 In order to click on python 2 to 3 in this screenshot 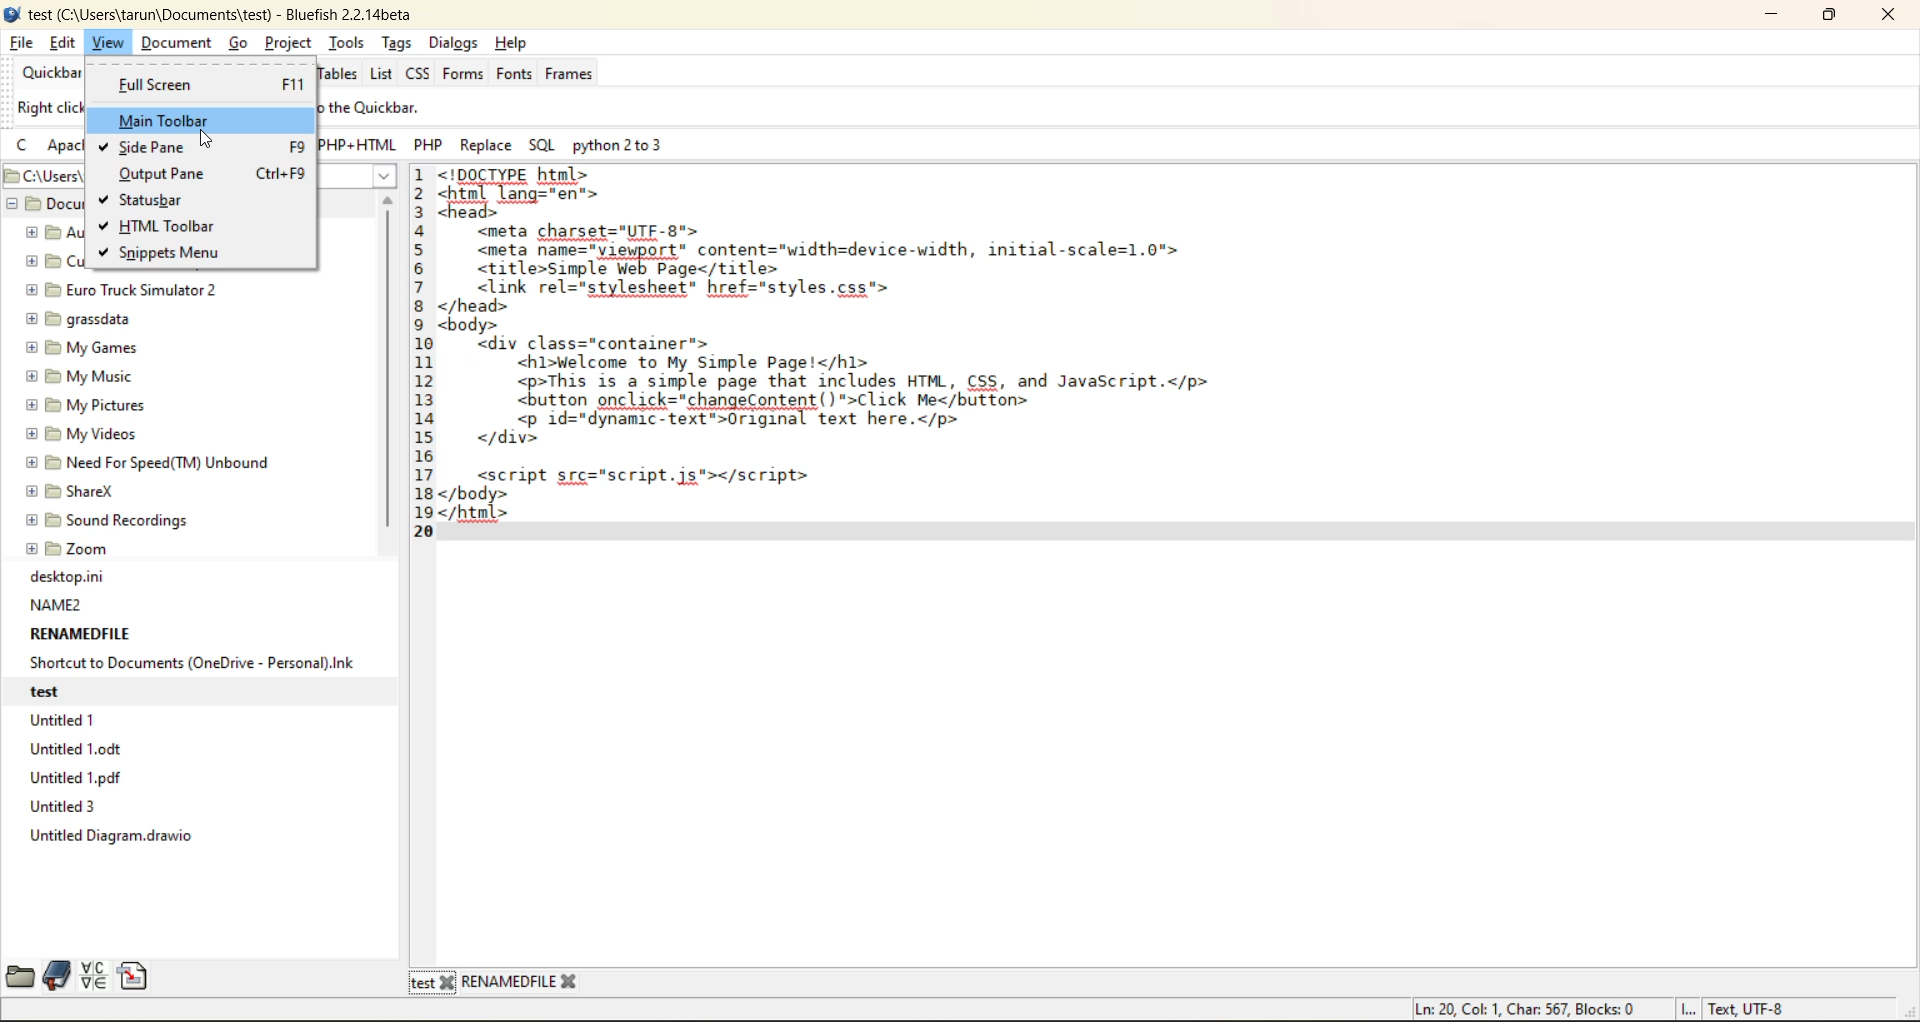, I will do `click(634, 148)`.